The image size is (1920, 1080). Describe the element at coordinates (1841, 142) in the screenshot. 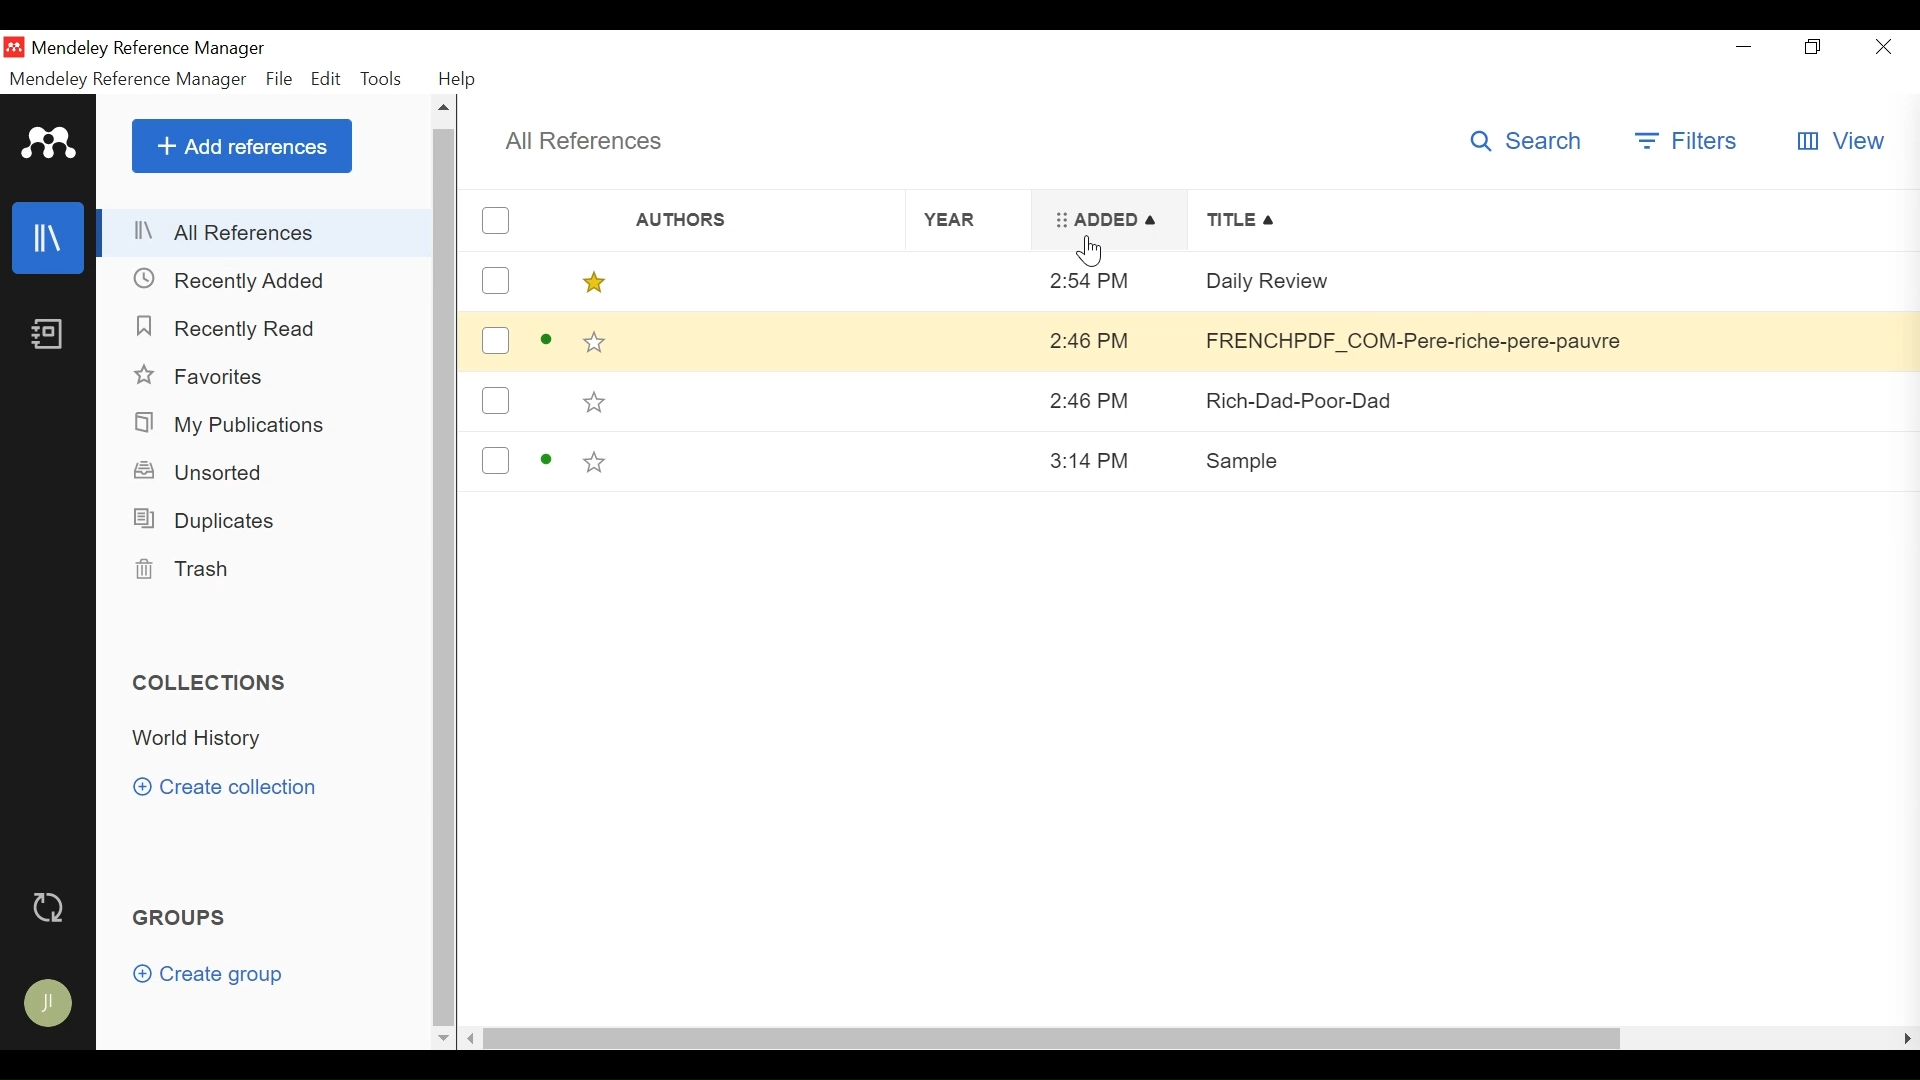

I see `View` at that location.